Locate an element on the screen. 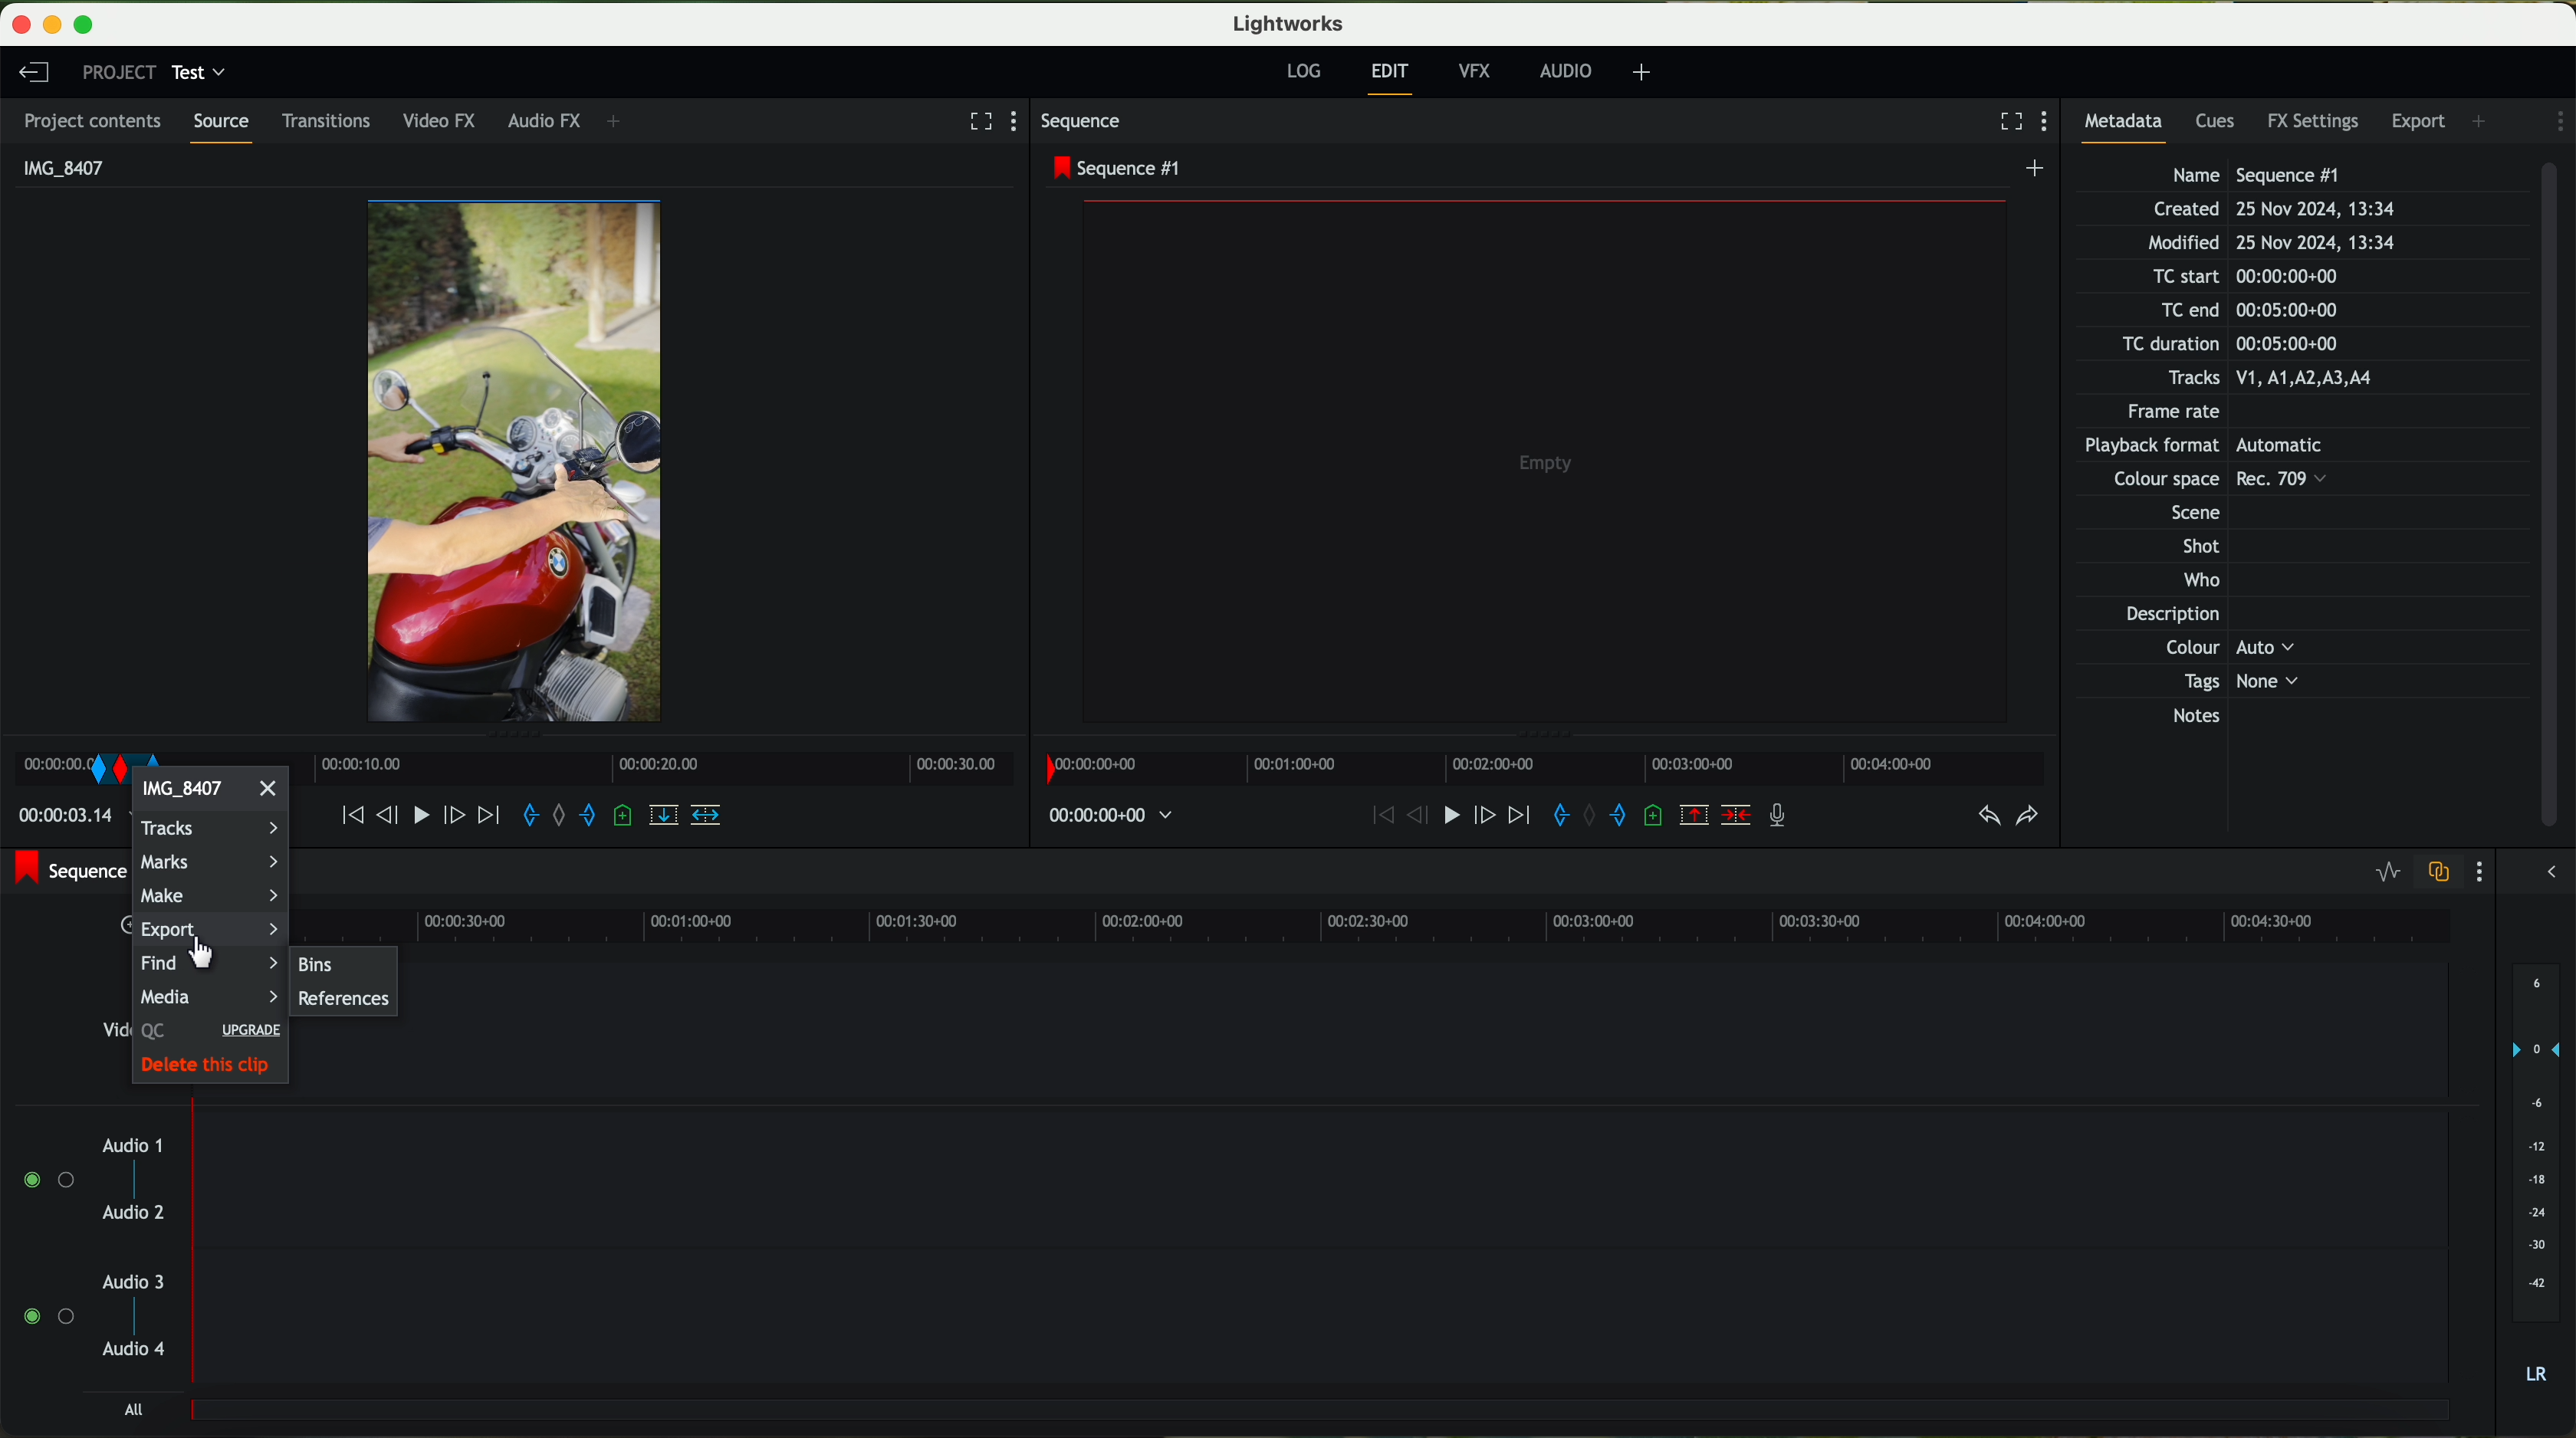  audio 3 is located at coordinates (135, 1281).